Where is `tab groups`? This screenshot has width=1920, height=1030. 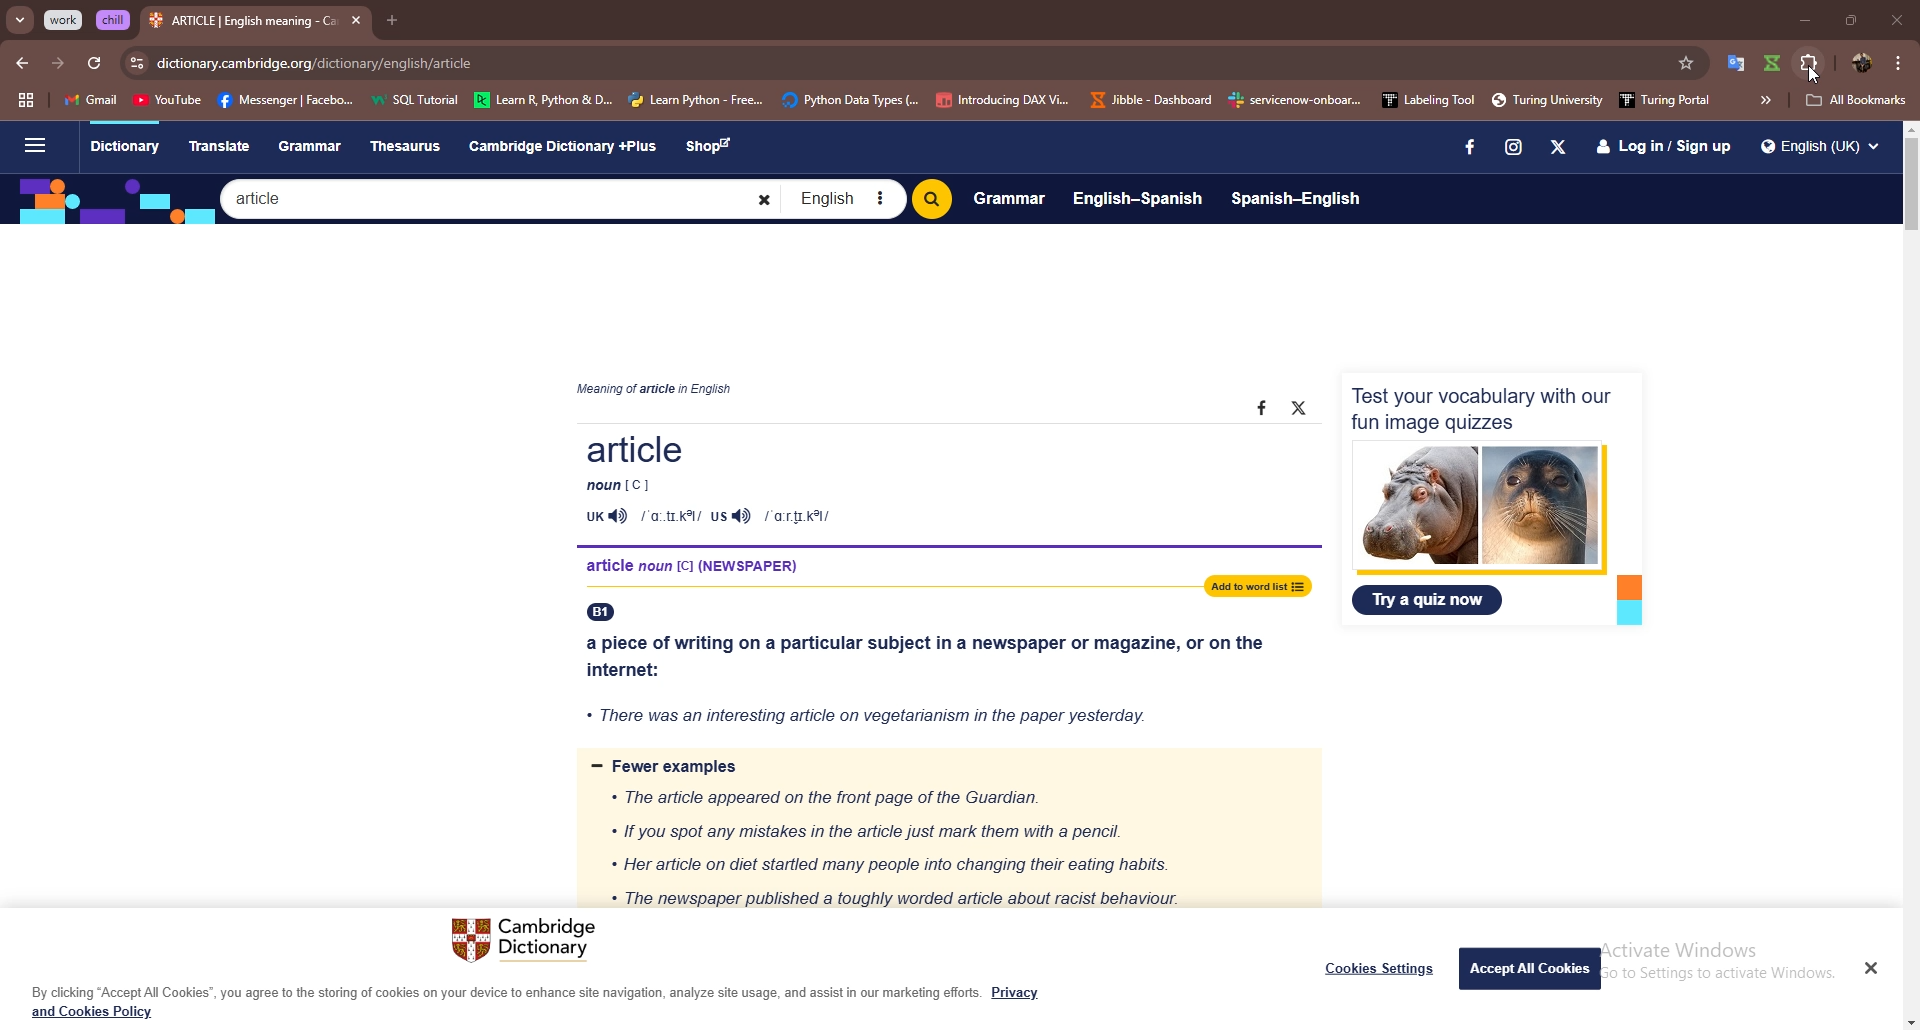
tab groups is located at coordinates (26, 101).